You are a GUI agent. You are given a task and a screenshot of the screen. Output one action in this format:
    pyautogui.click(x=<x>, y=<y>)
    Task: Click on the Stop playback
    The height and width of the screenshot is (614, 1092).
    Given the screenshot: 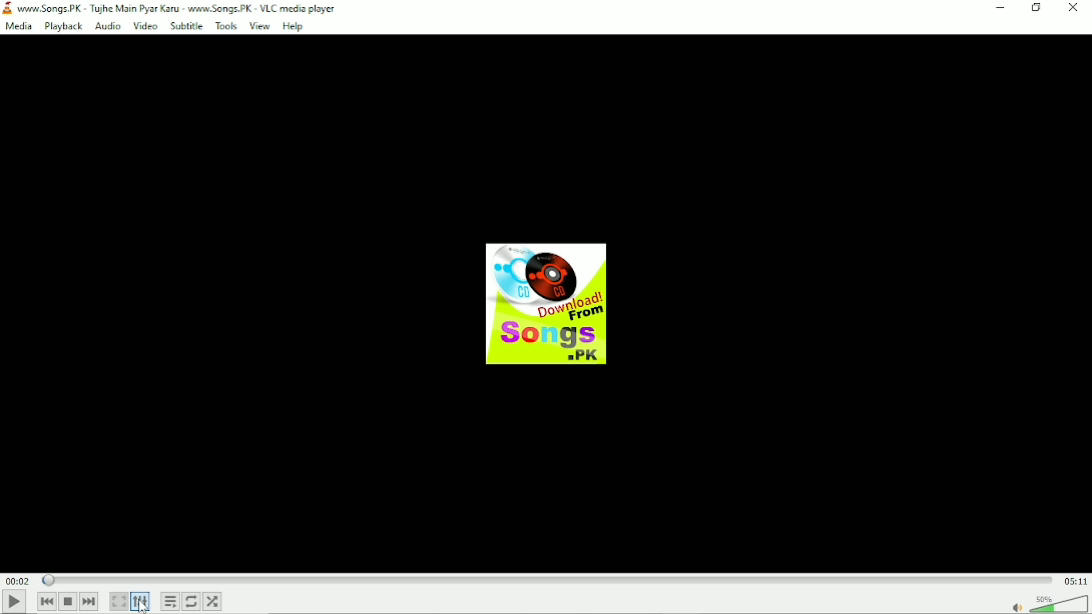 What is the action you would take?
    pyautogui.click(x=69, y=601)
    